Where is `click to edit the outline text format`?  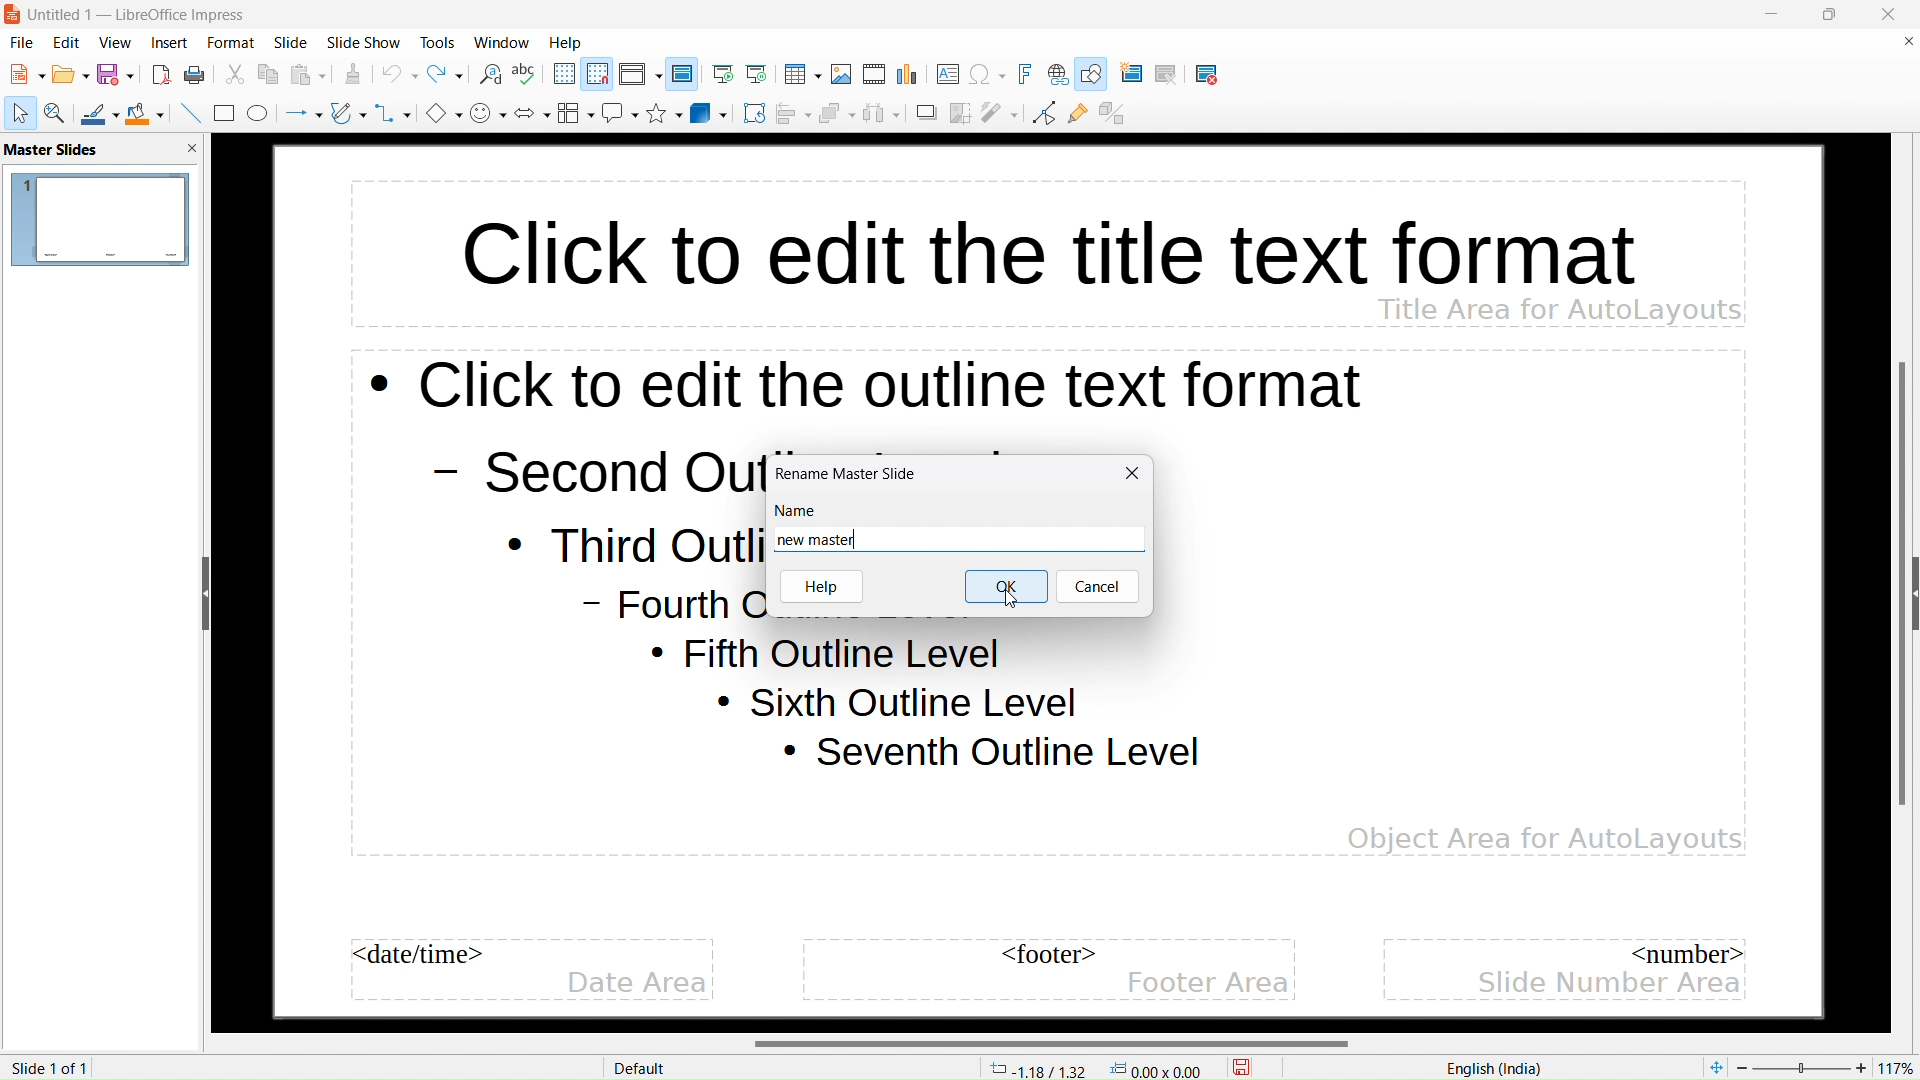 click to edit the outline text format is located at coordinates (875, 390).